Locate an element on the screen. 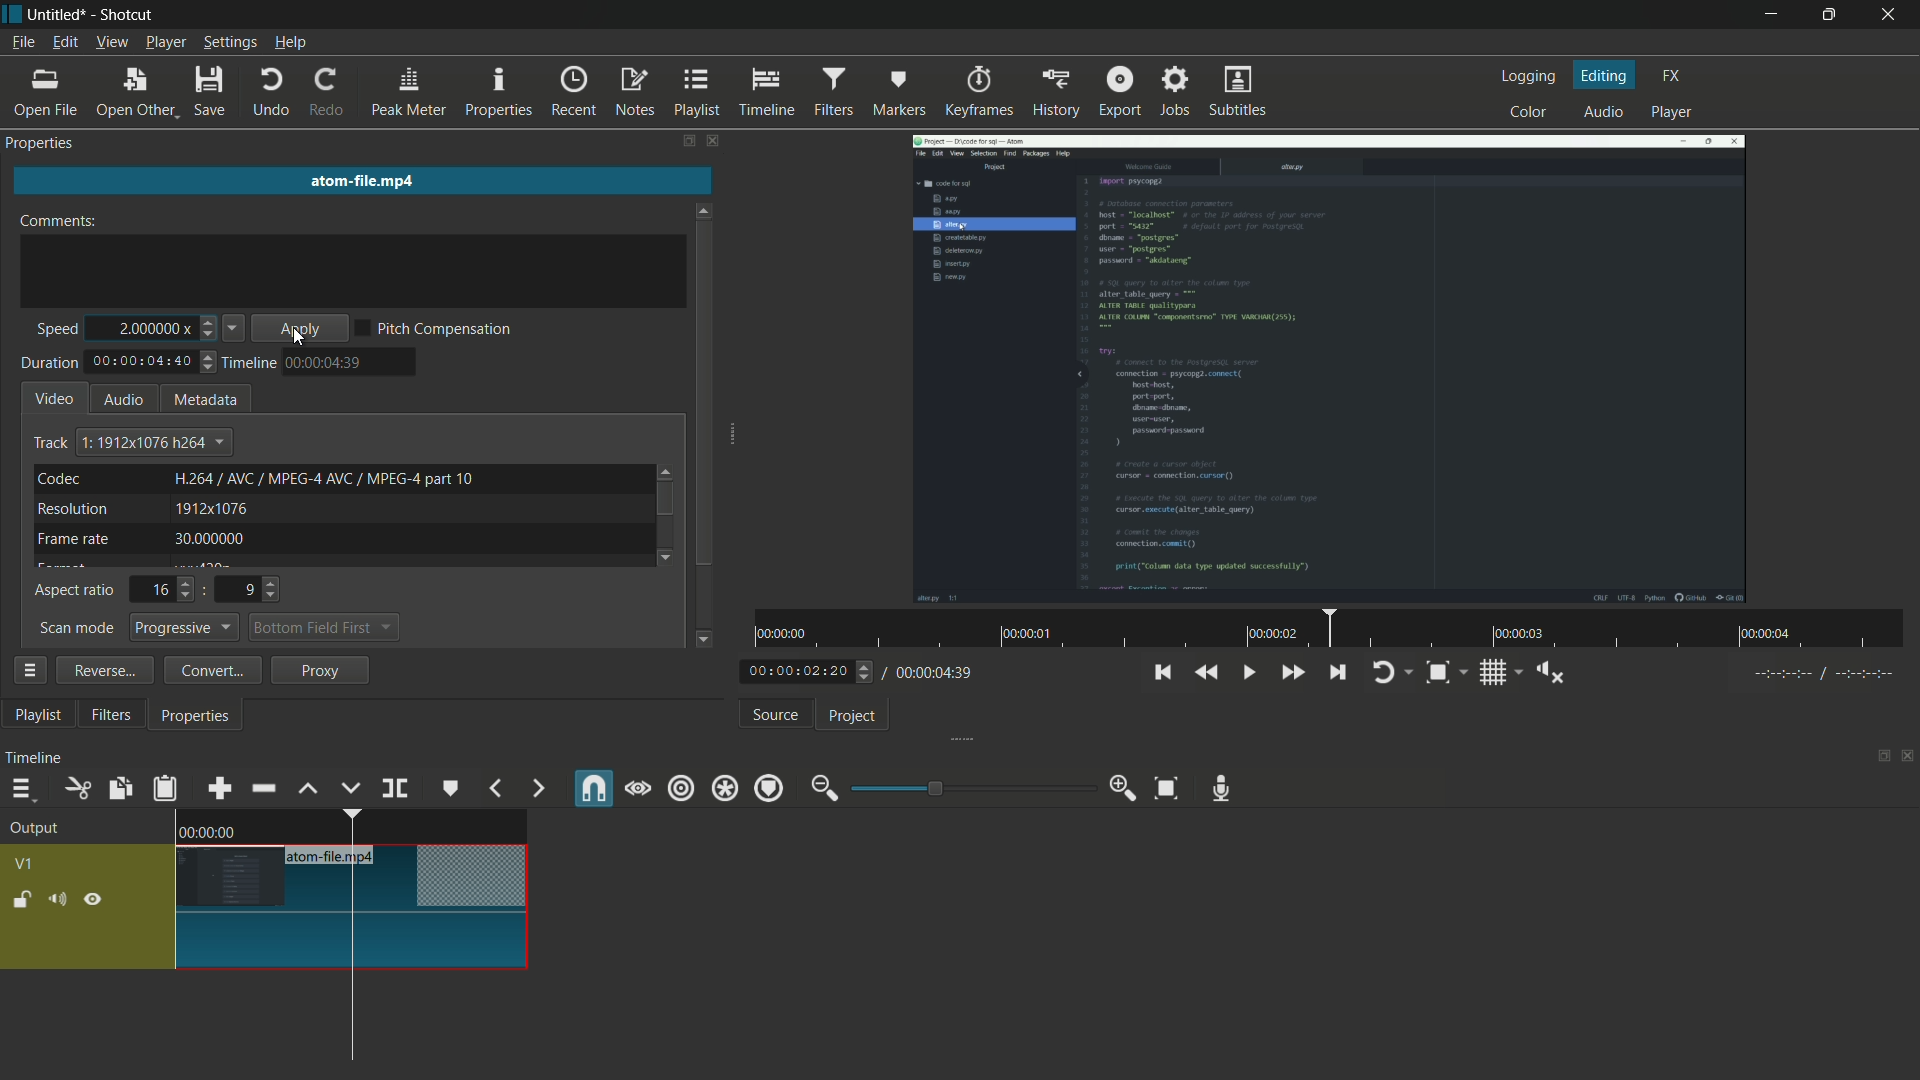 This screenshot has width=1920, height=1080. toggle play or pause is located at coordinates (1246, 673).